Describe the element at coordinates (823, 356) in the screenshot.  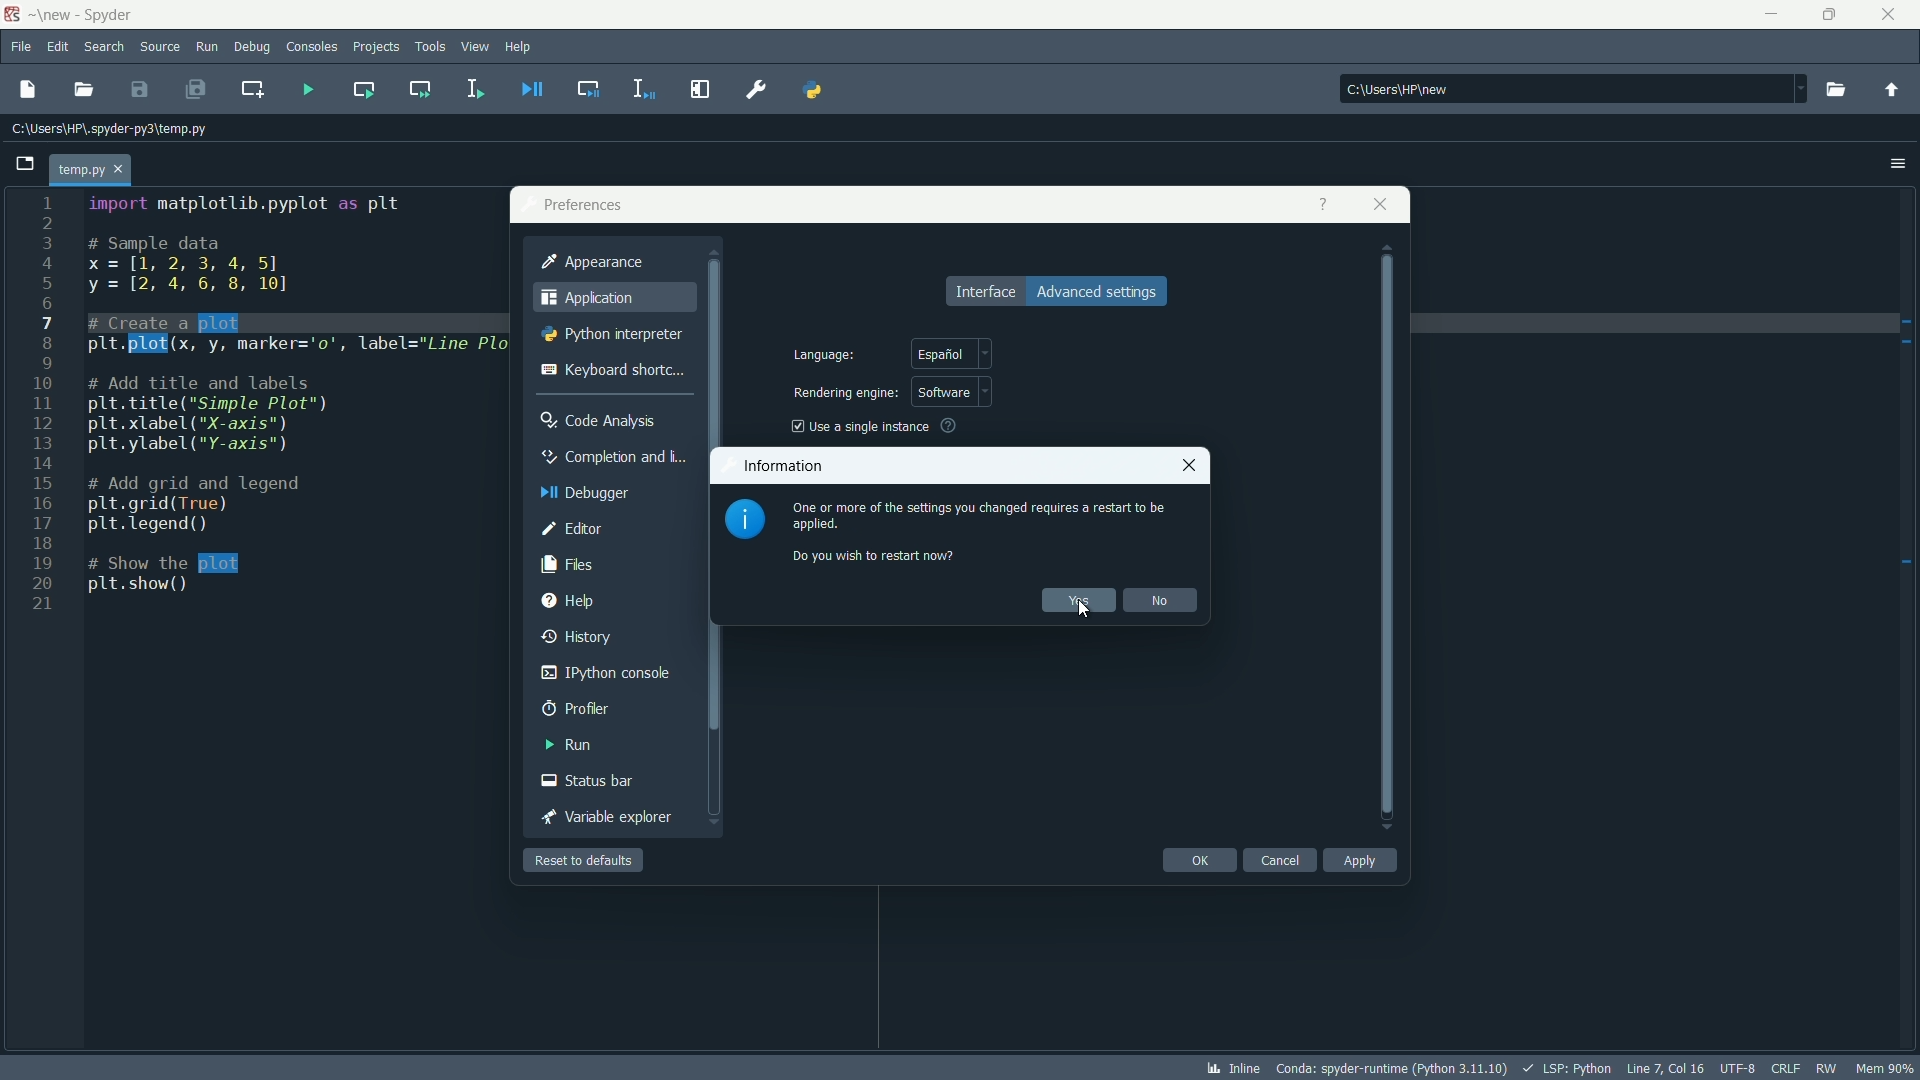
I see `language` at that location.